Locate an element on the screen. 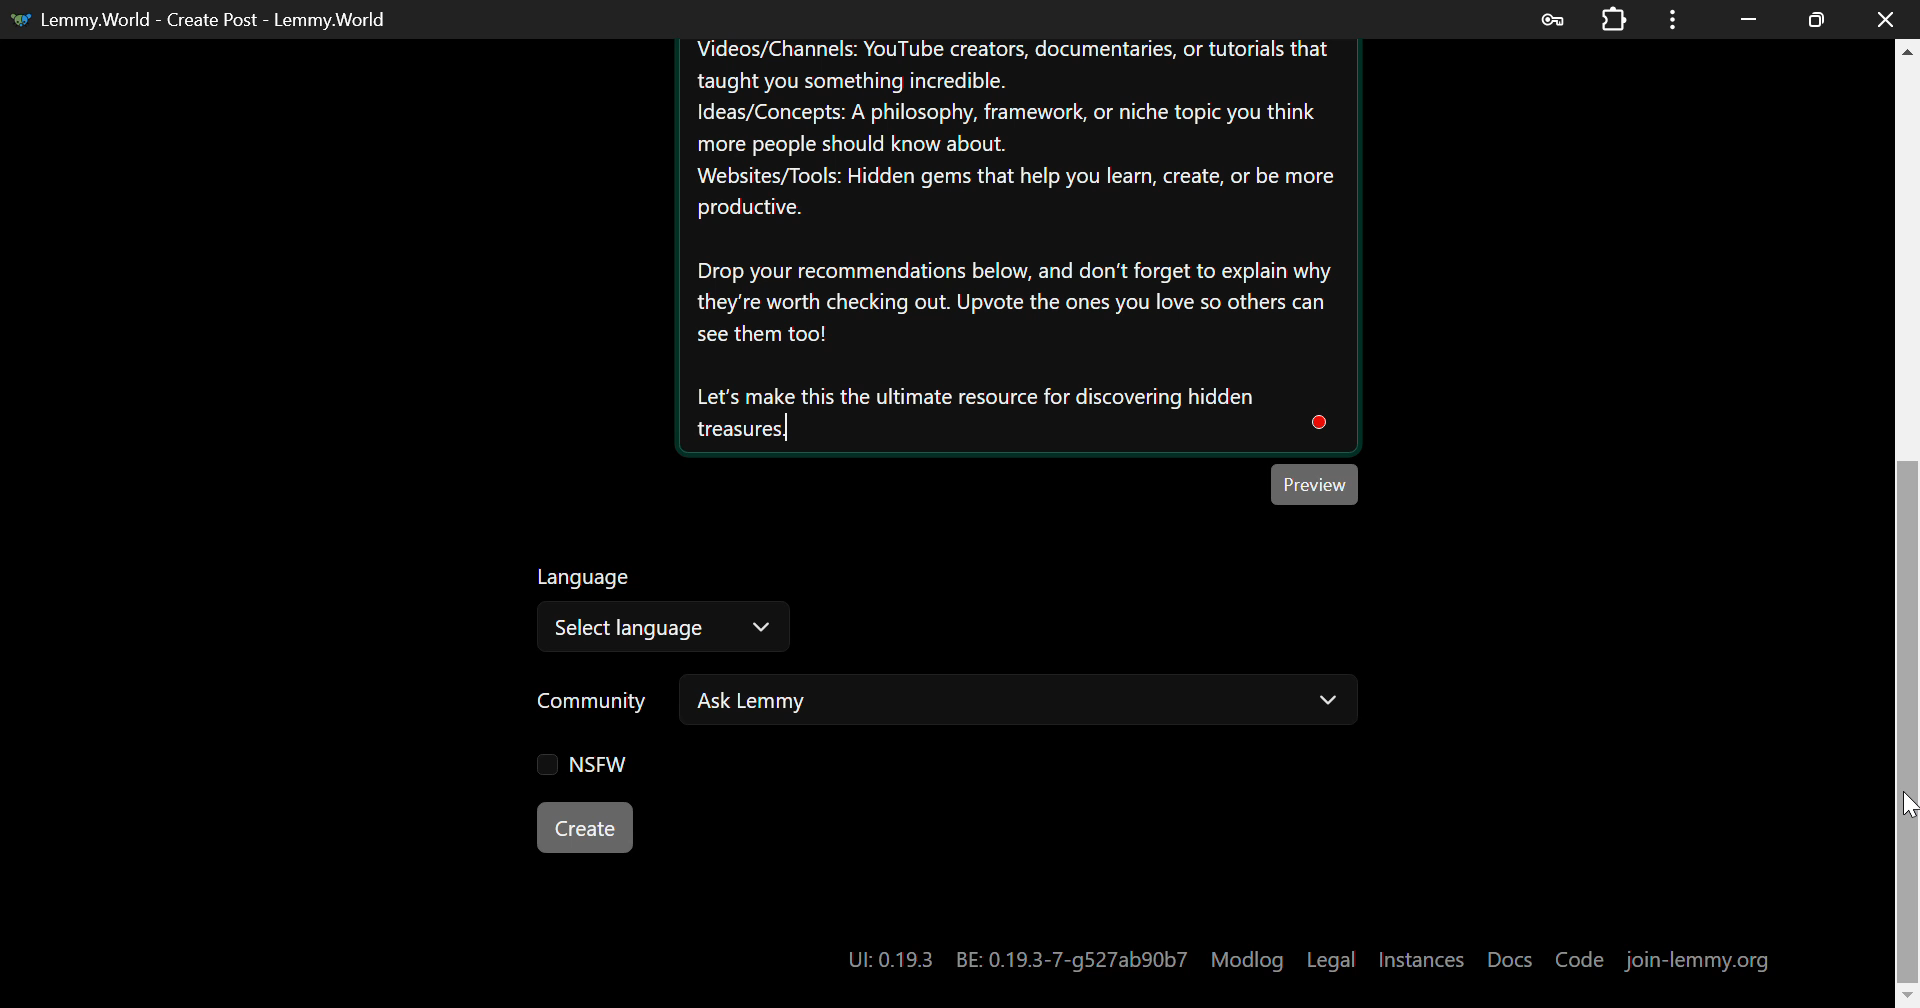  Menu is located at coordinates (1673, 19).